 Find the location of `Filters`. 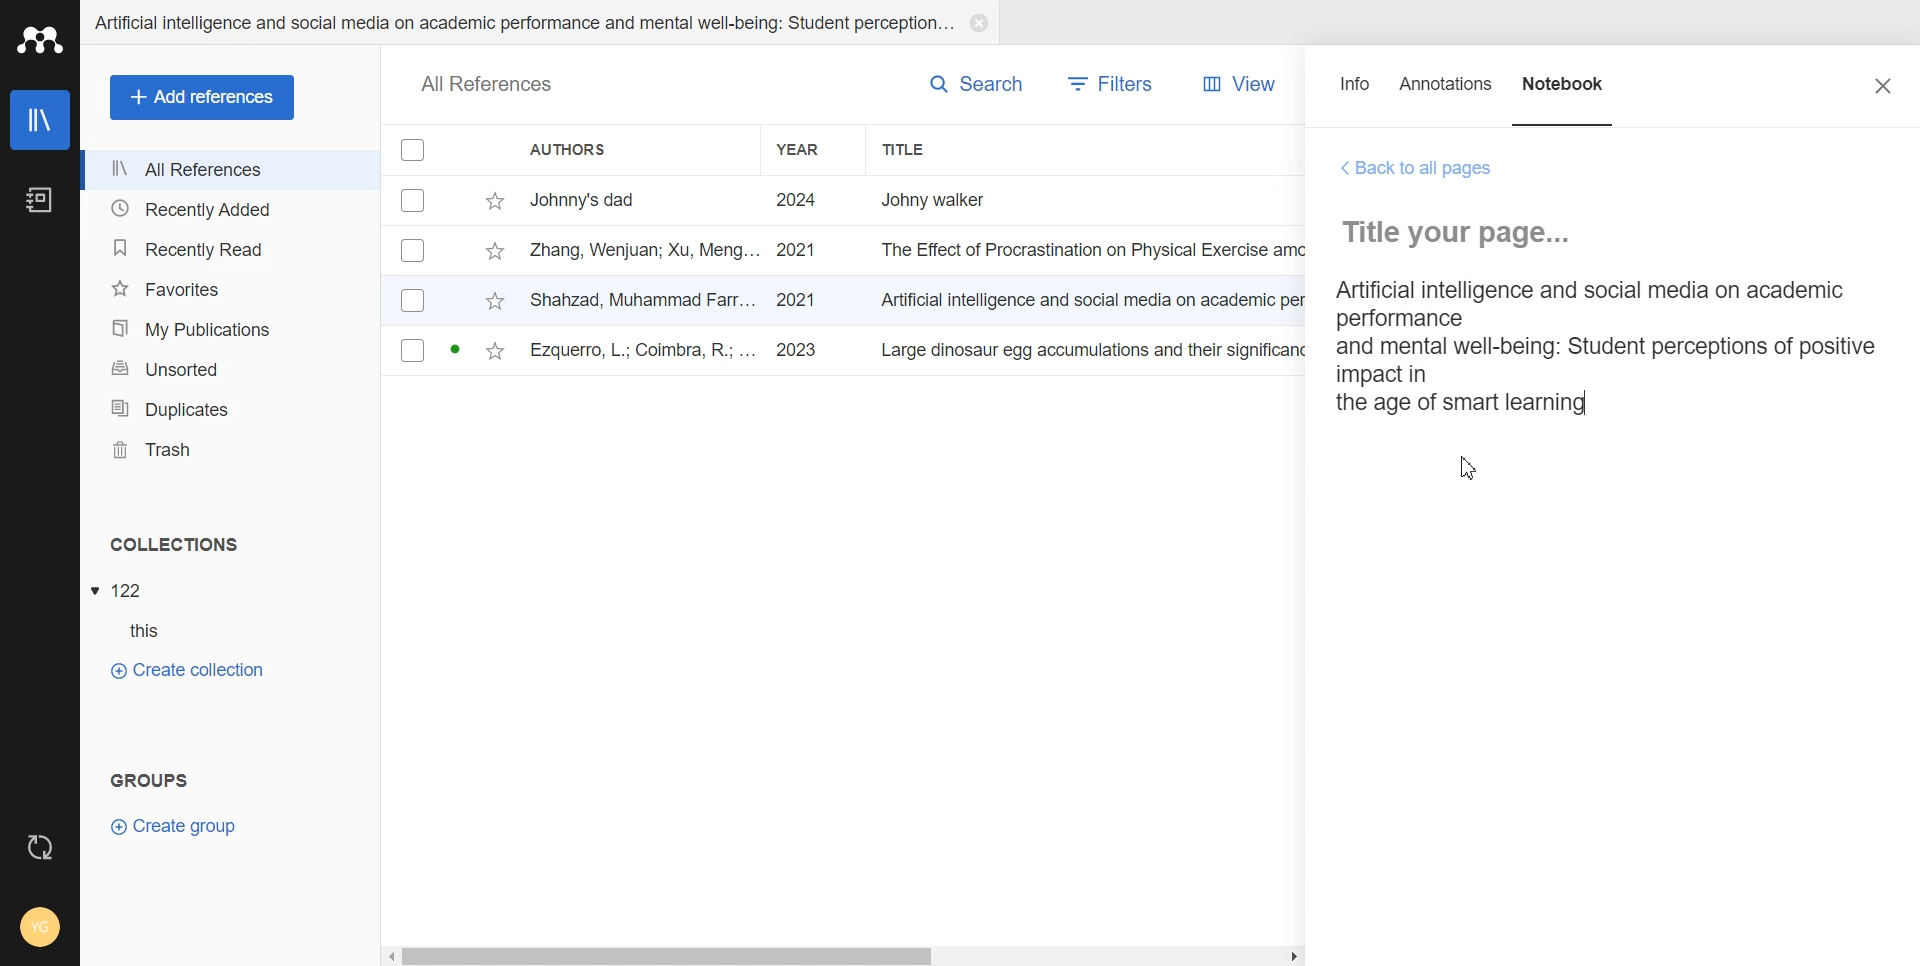

Filters is located at coordinates (1112, 84).